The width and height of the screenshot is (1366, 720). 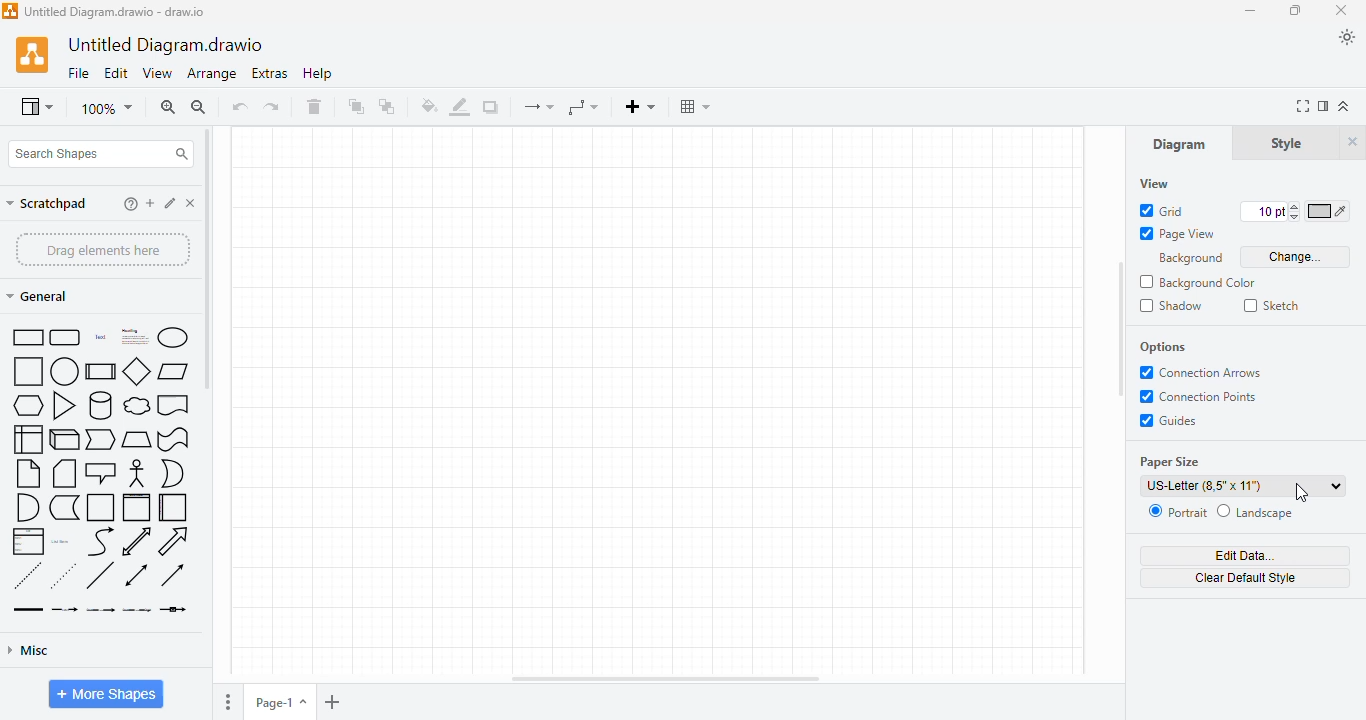 What do you see at coordinates (32, 55) in the screenshot?
I see `logo` at bounding box center [32, 55].